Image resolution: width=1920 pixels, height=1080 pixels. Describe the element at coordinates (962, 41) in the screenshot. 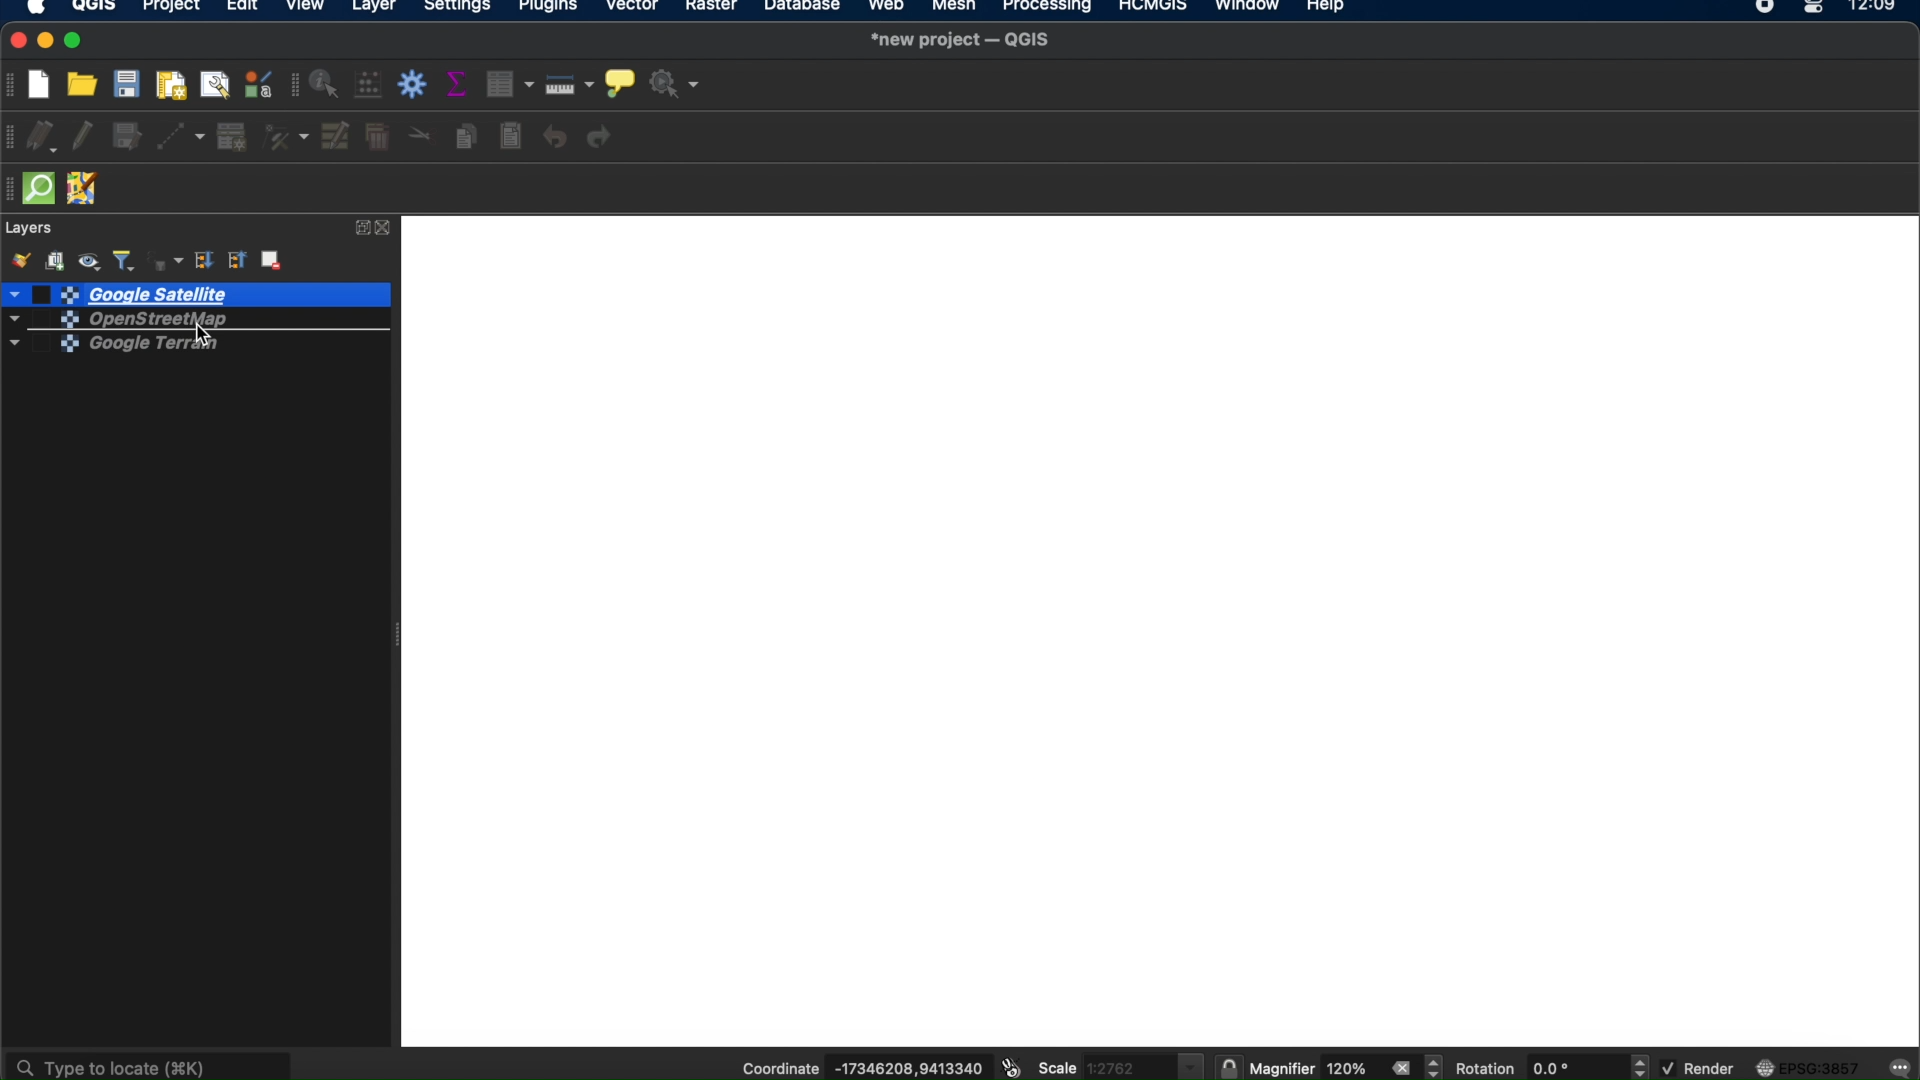

I see `*new project-QGIS` at that location.